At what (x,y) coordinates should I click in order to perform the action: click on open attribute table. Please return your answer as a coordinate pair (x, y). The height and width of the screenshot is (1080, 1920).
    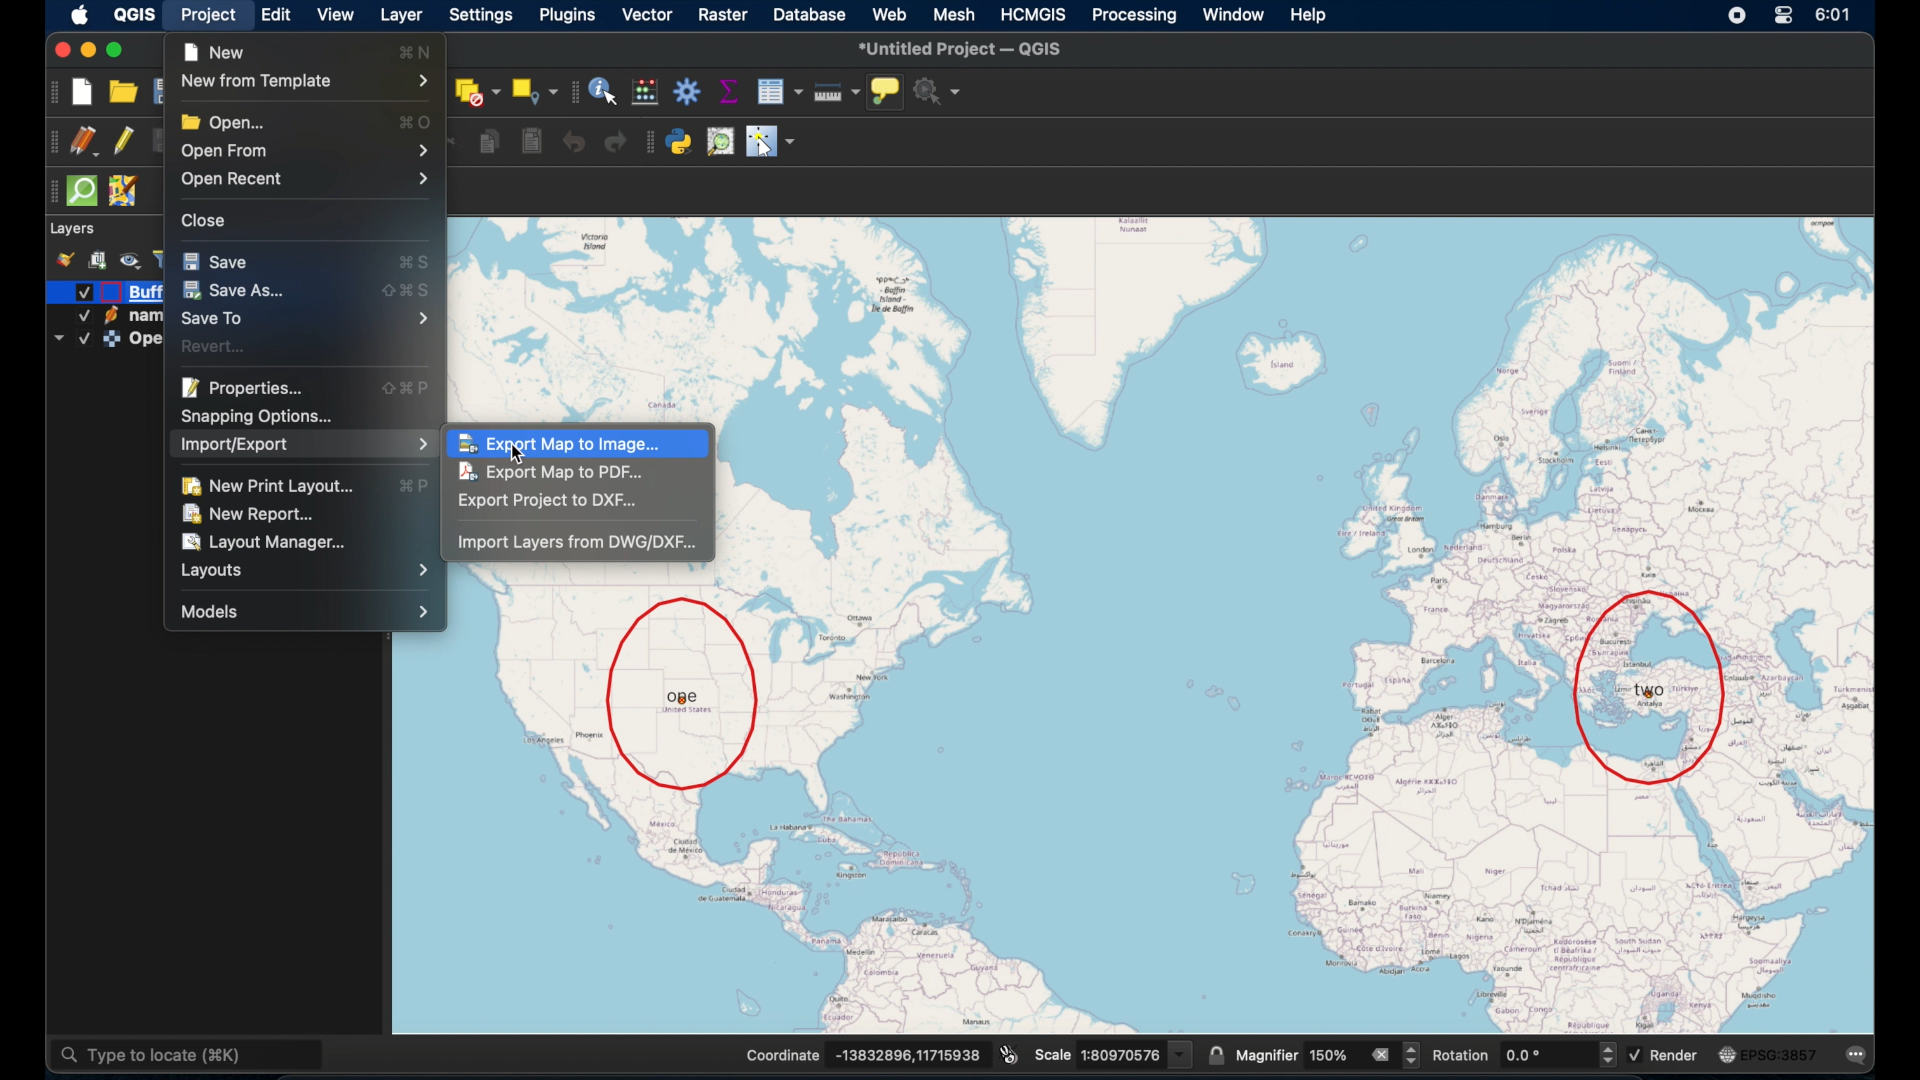
    Looking at the image, I should click on (778, 91).